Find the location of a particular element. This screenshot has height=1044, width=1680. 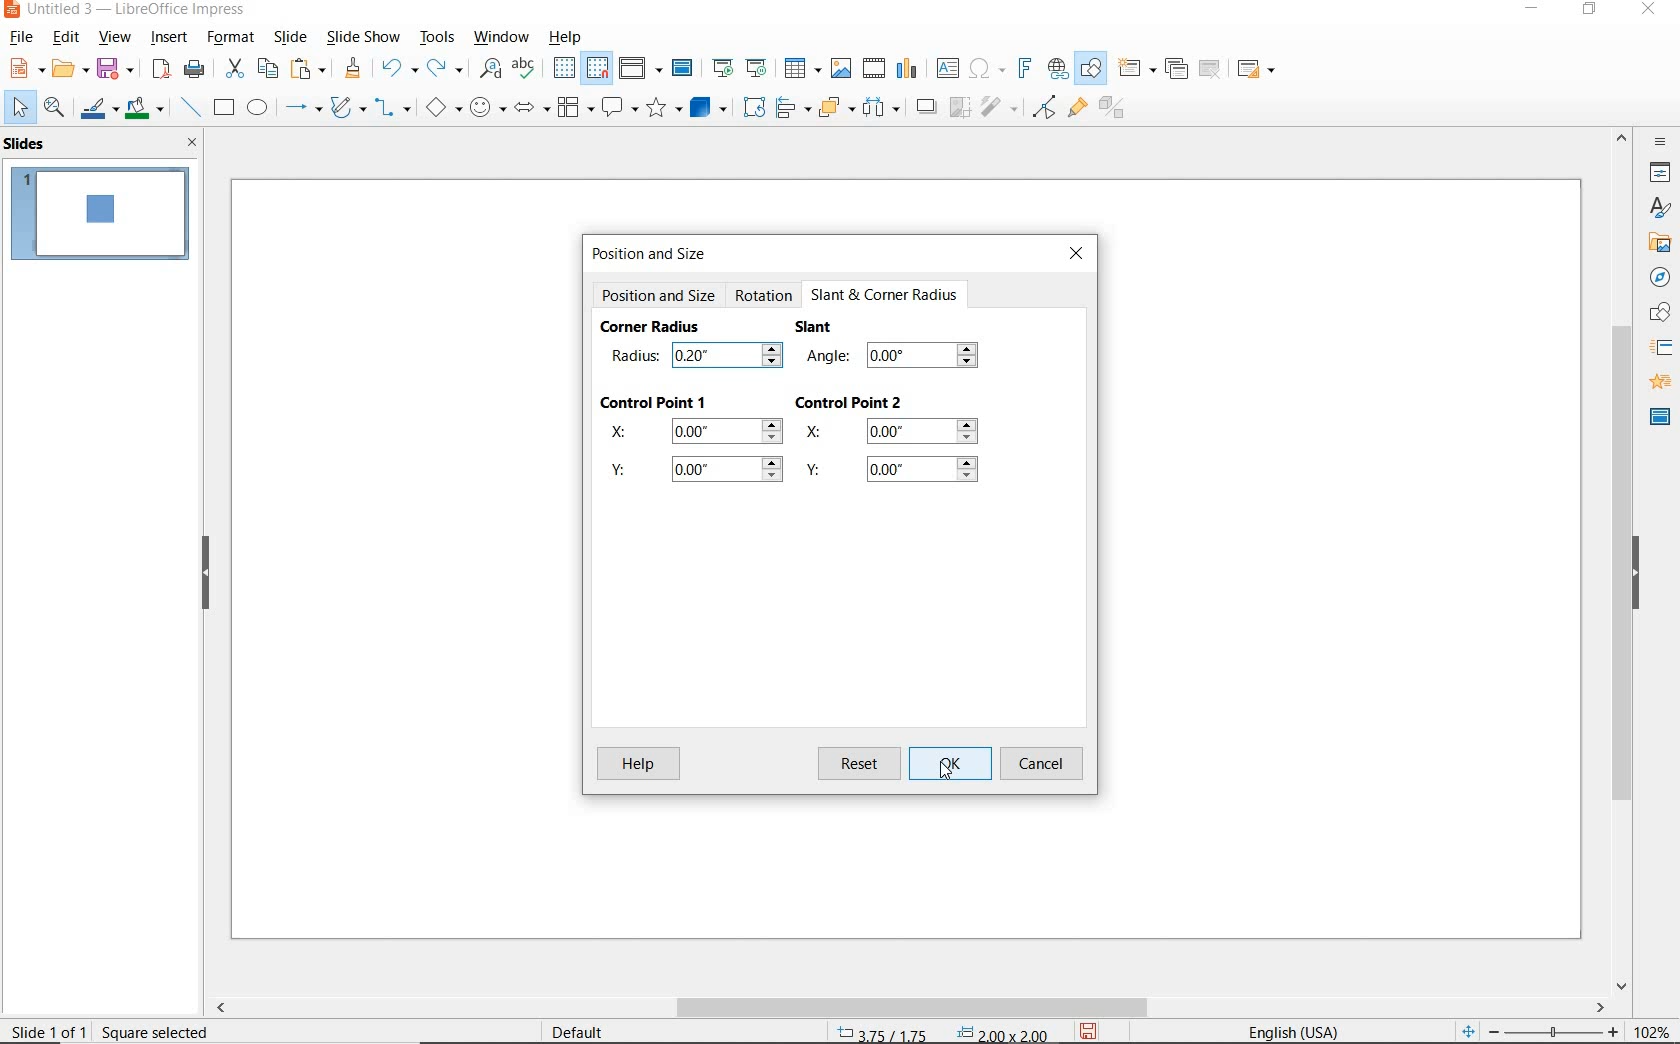

display view is located at coordinates (641, 68).